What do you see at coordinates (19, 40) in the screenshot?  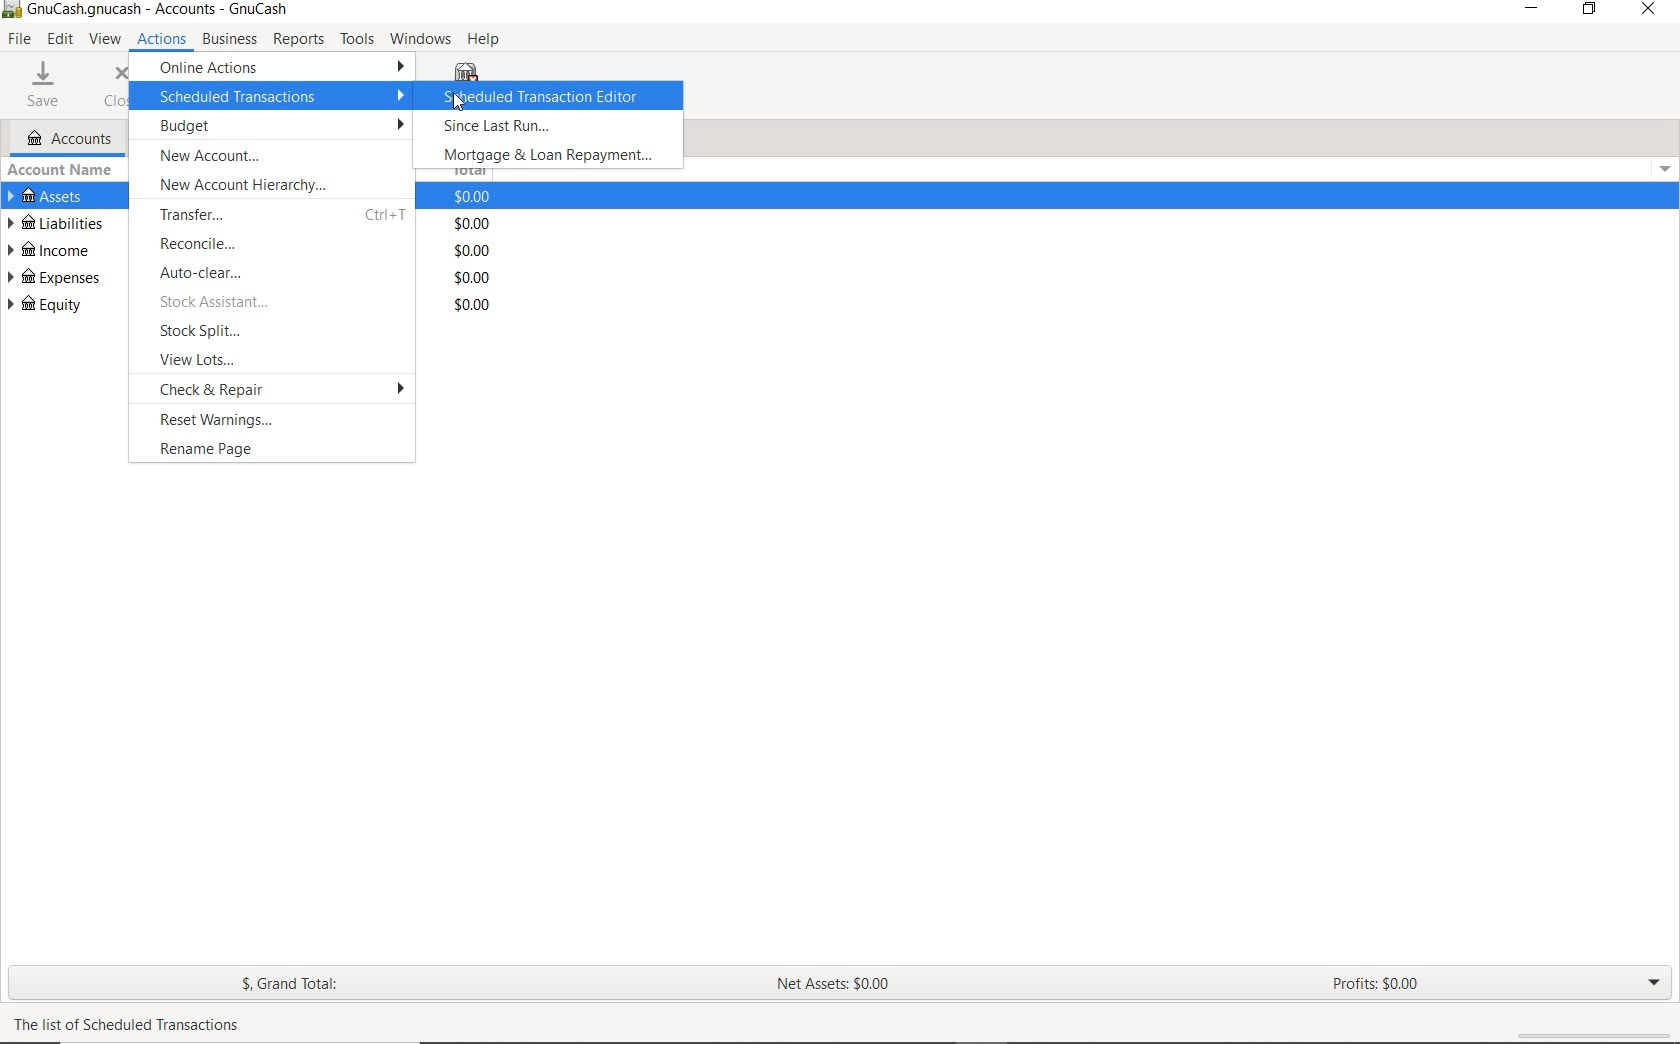 I see `FILE` at bounding box center [19, 40].